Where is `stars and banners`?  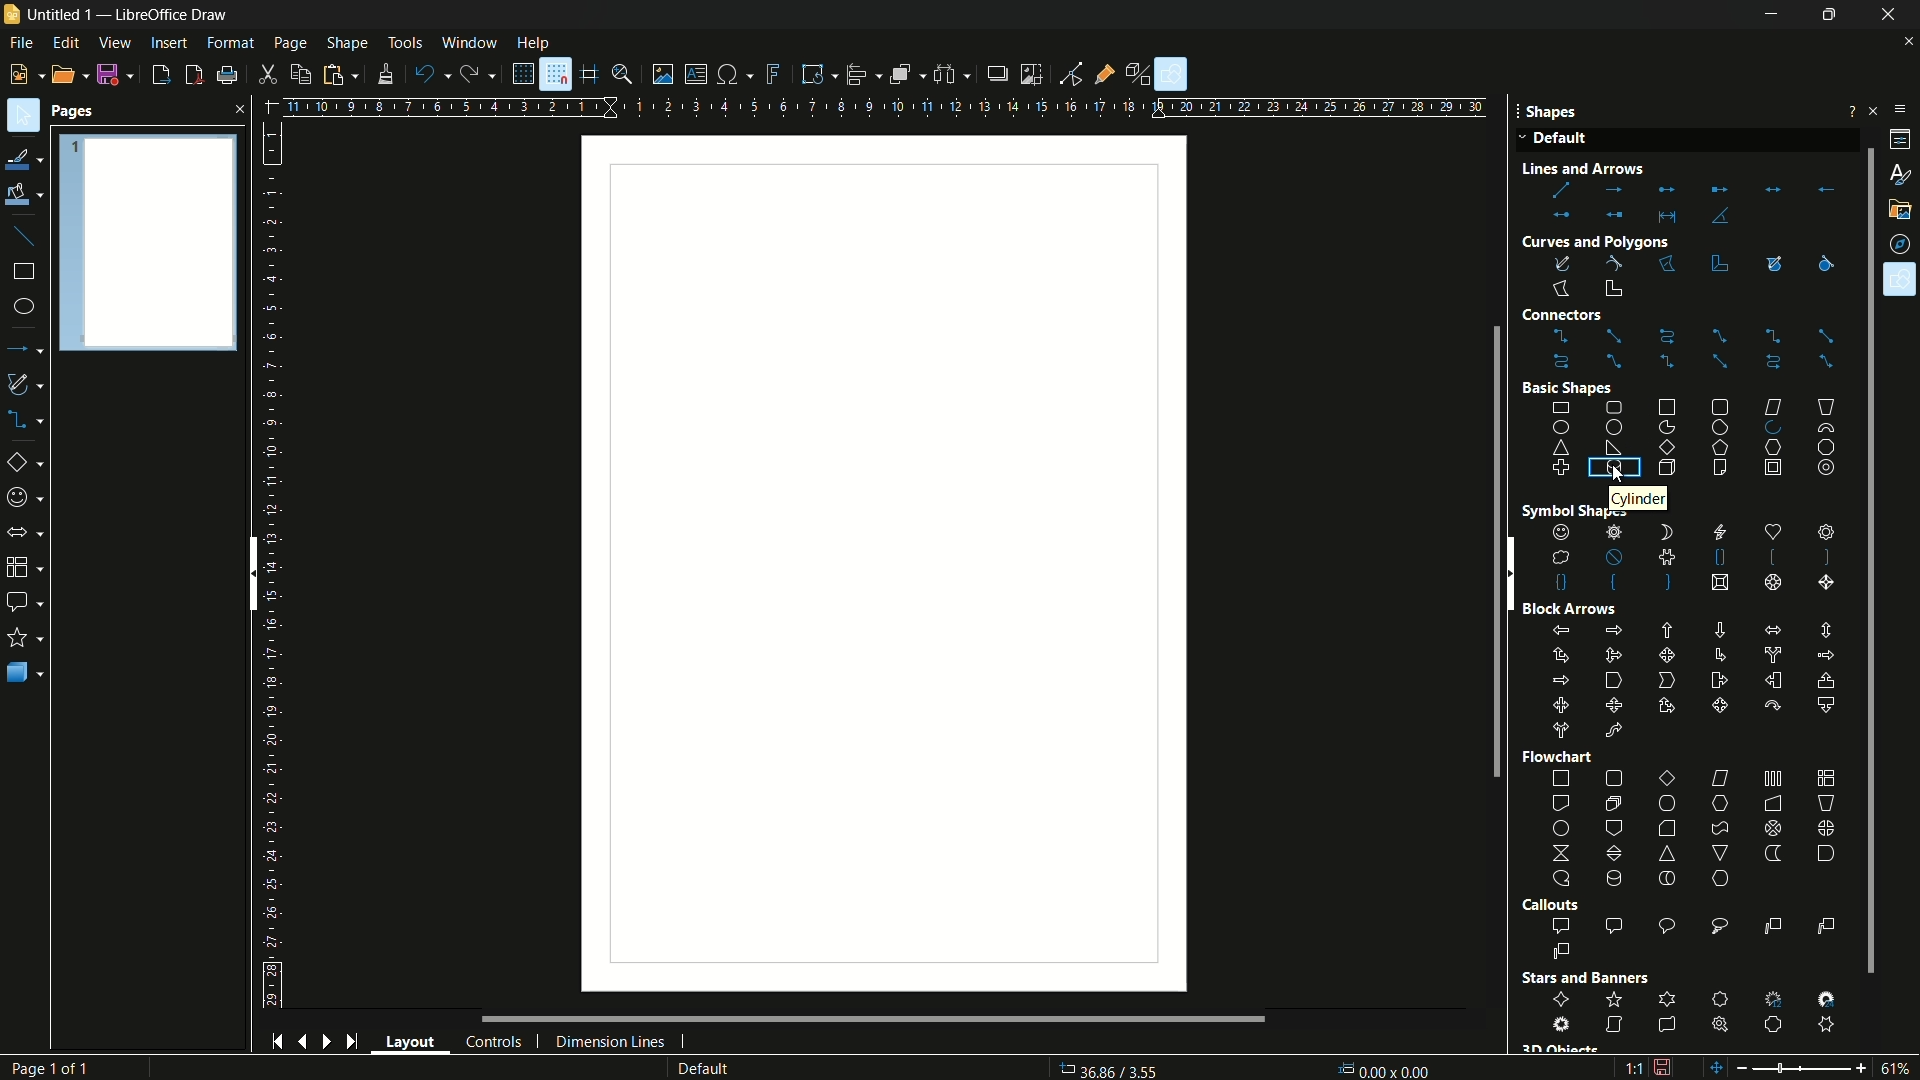
stars and banners is located at coordinates (1700, 1011).